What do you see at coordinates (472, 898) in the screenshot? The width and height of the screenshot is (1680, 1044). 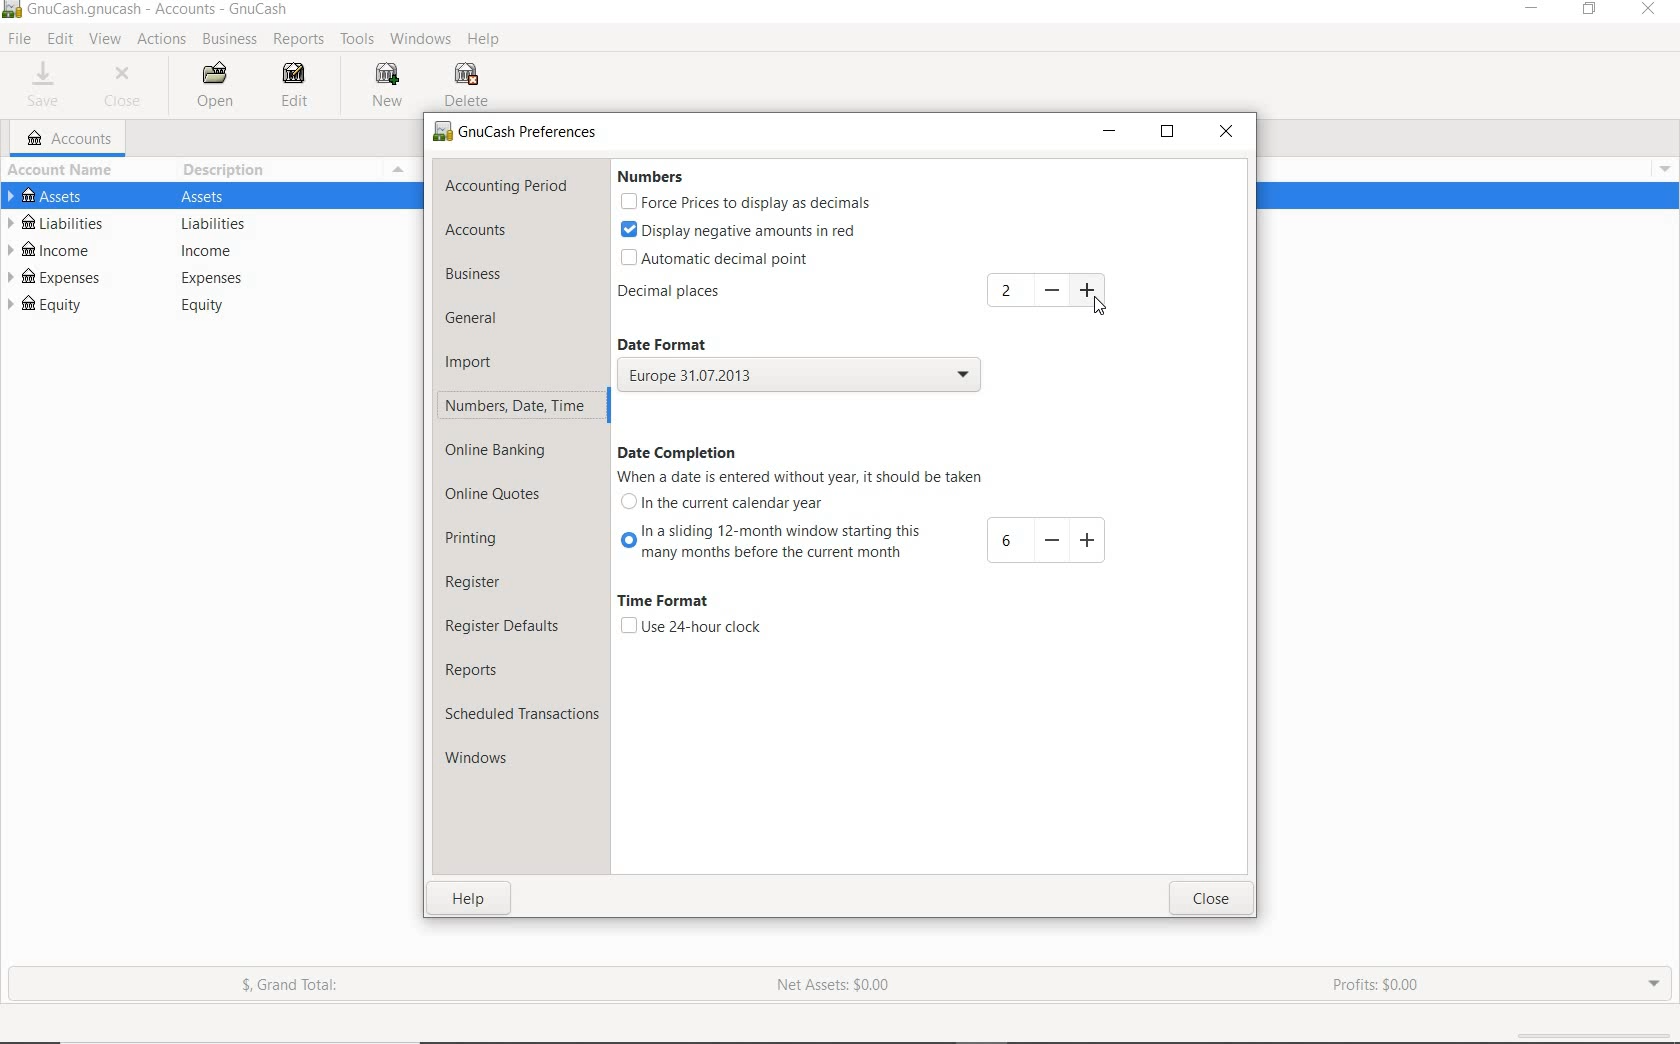 I see `help` at bounding box center [472, 898].